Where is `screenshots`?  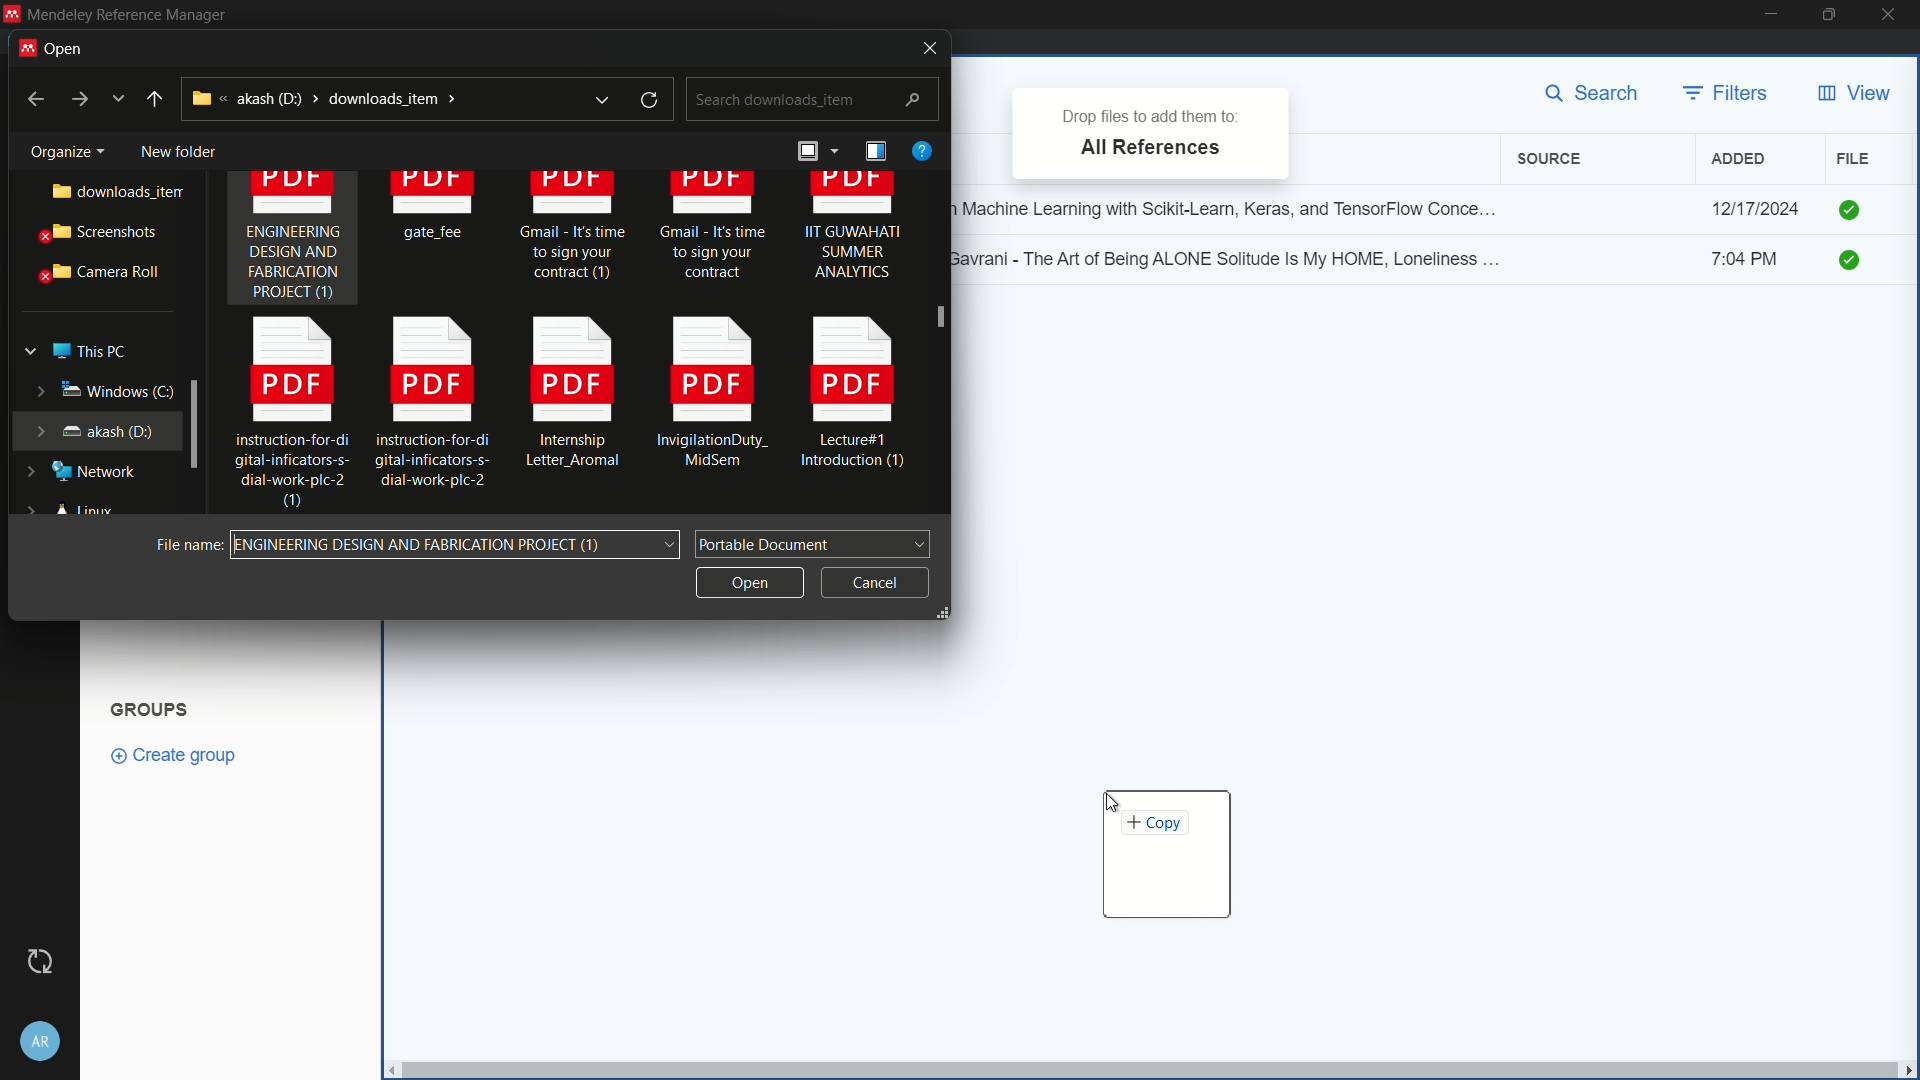 screenshots is located at coordinates (95, 234).